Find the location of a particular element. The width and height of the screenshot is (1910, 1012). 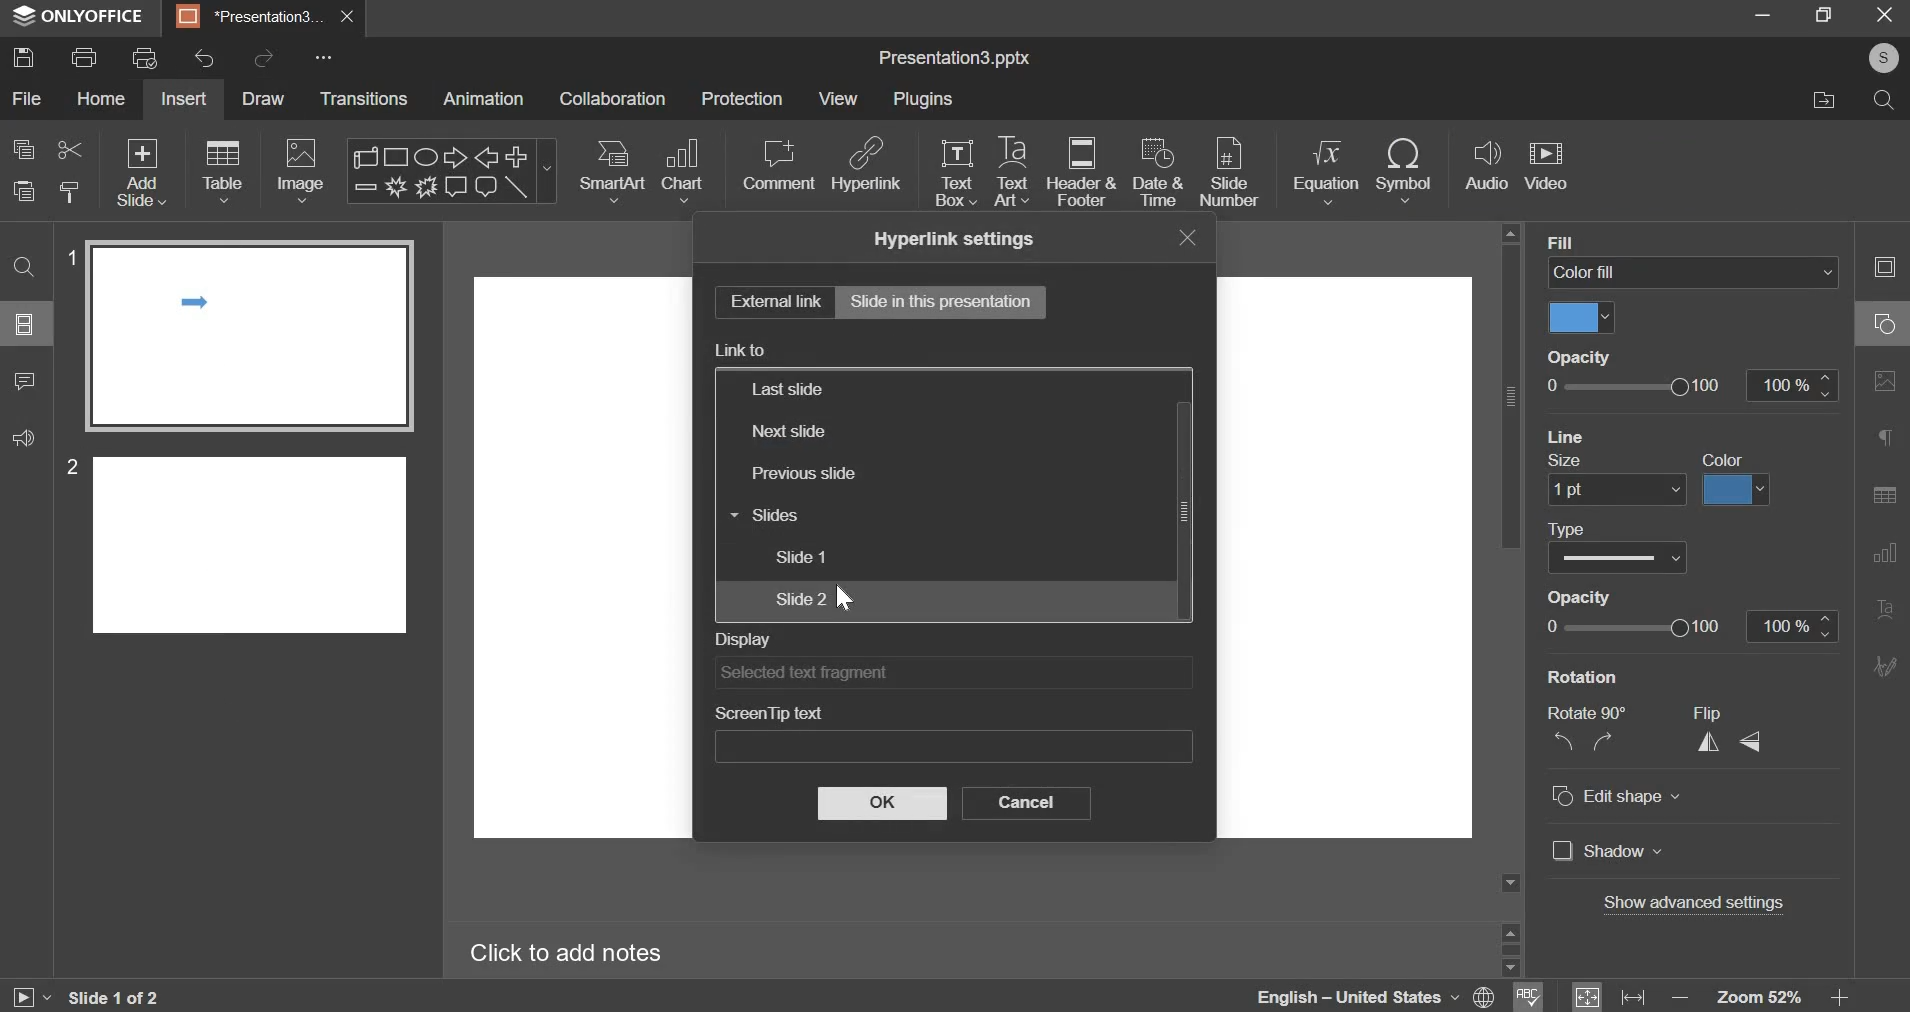

text box is located at coordinates (956, 173).